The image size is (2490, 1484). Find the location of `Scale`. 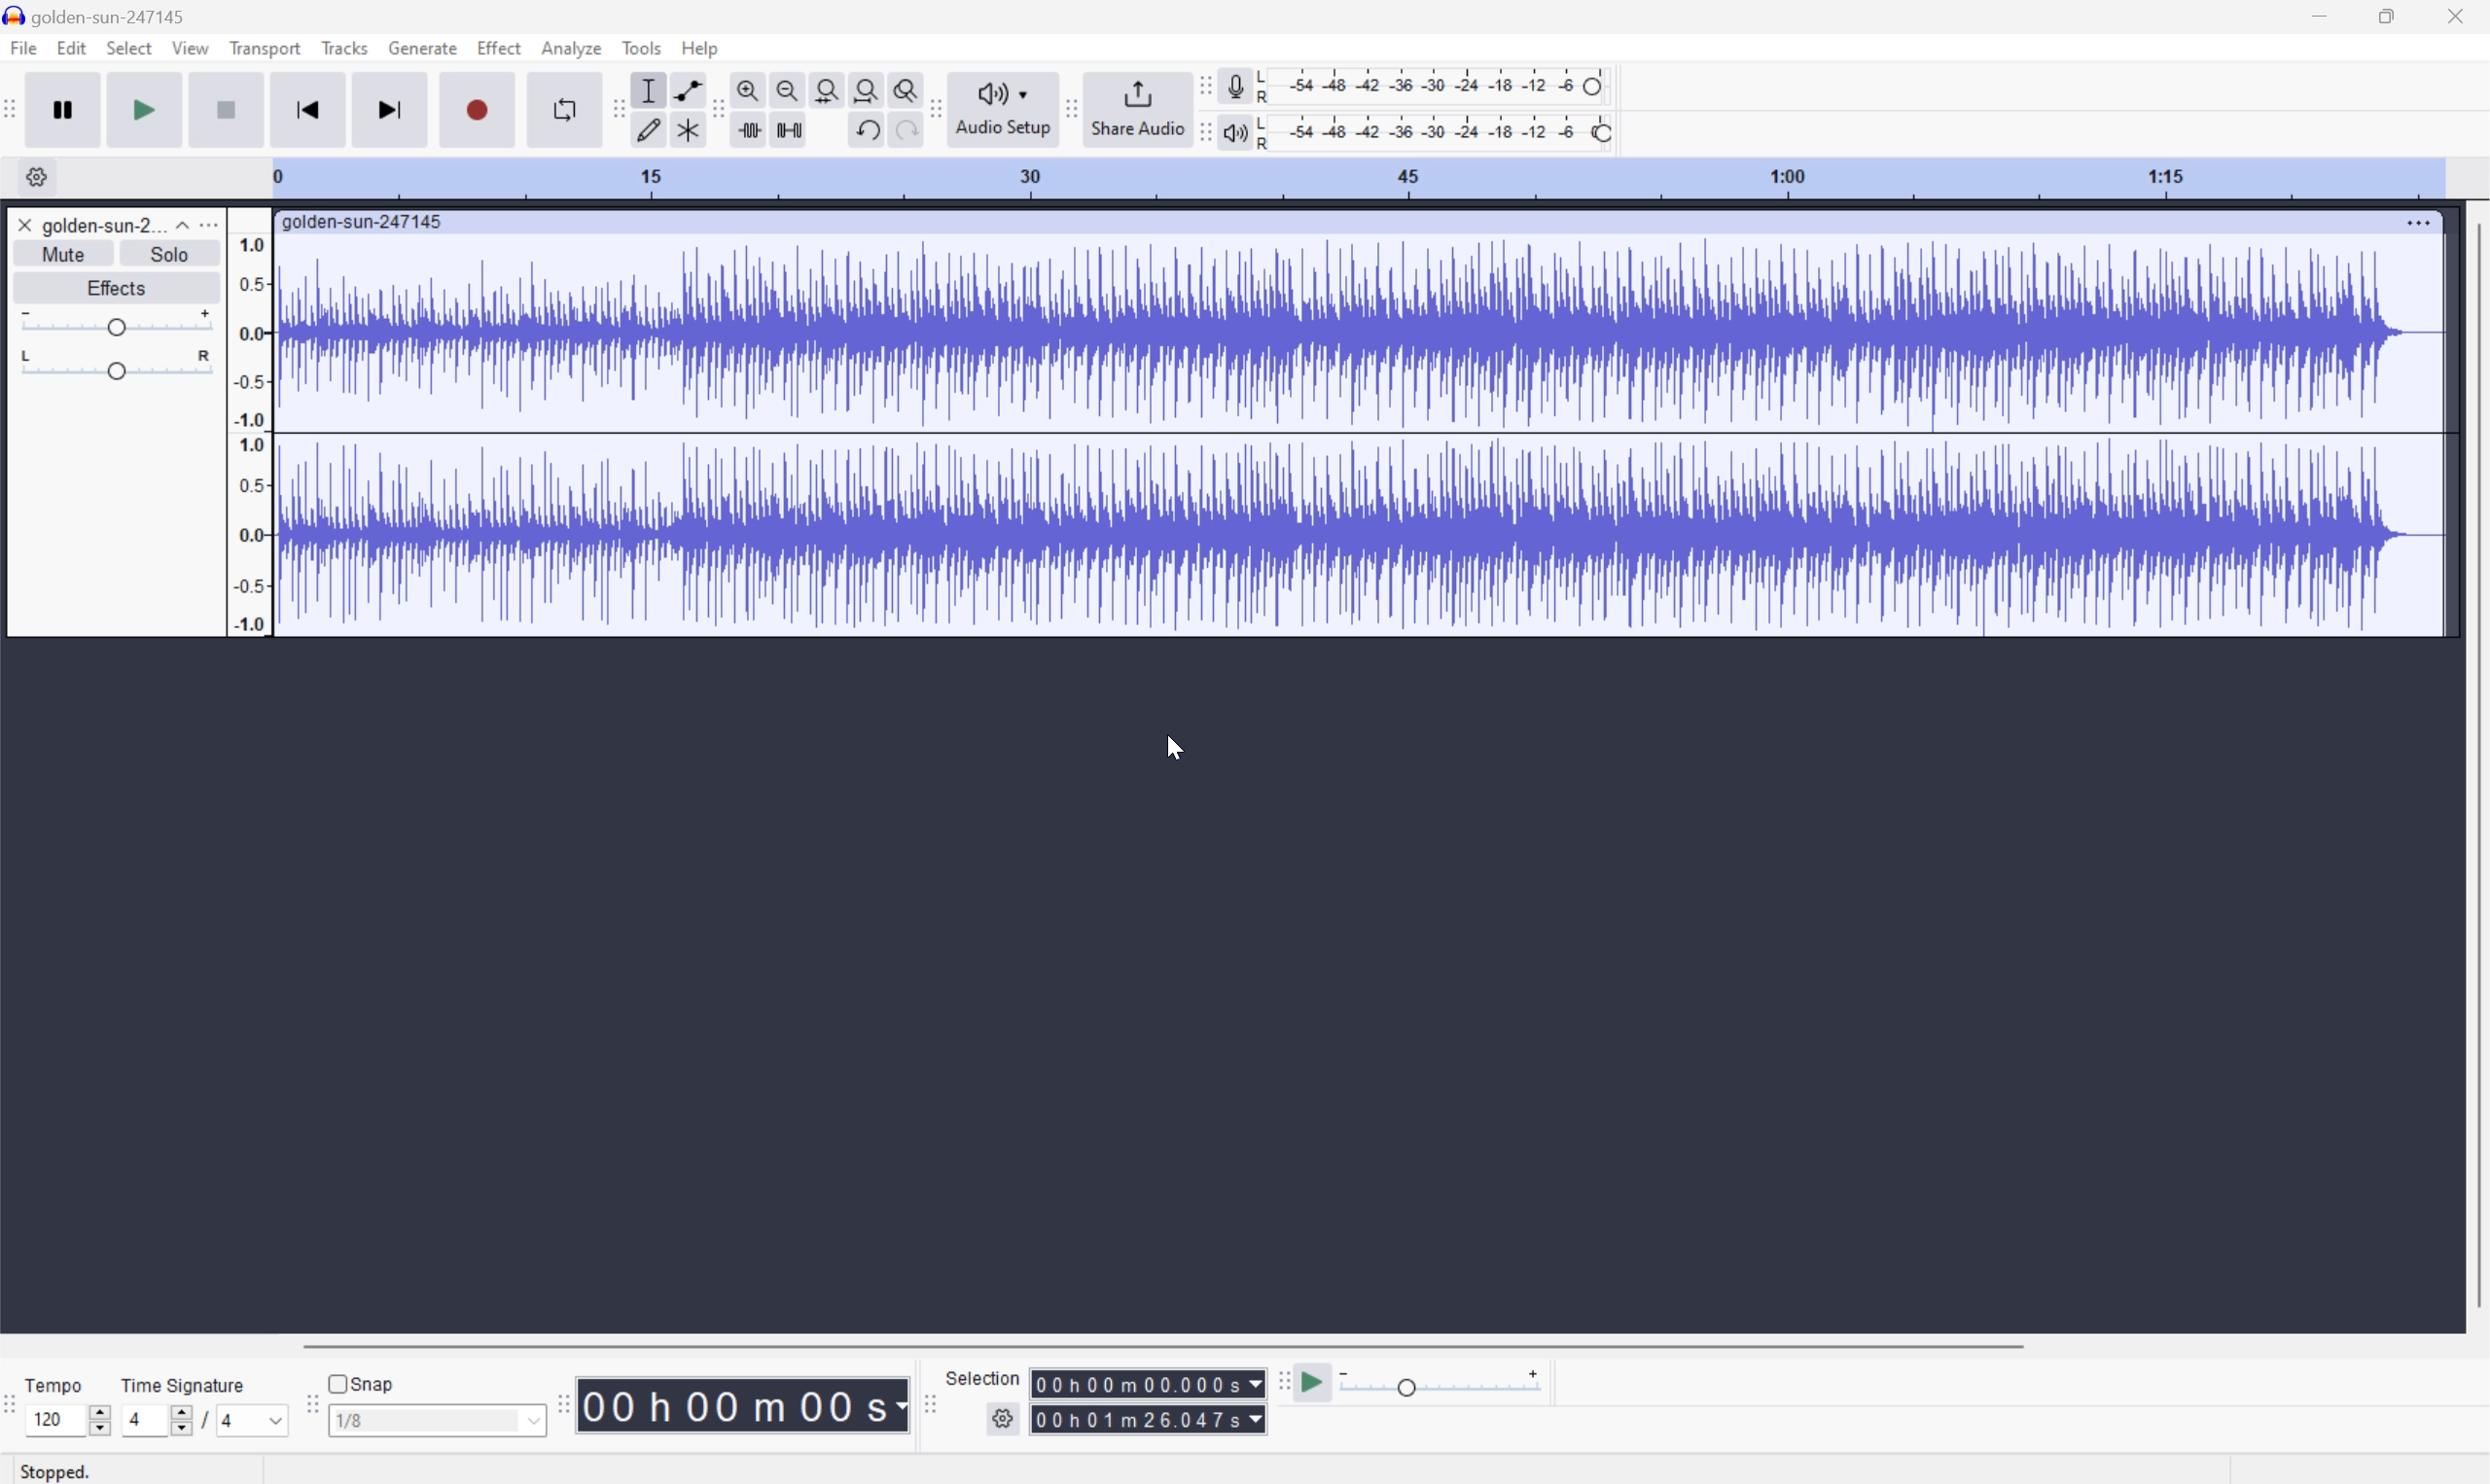

Scale is located at coordinates (1356, 179).